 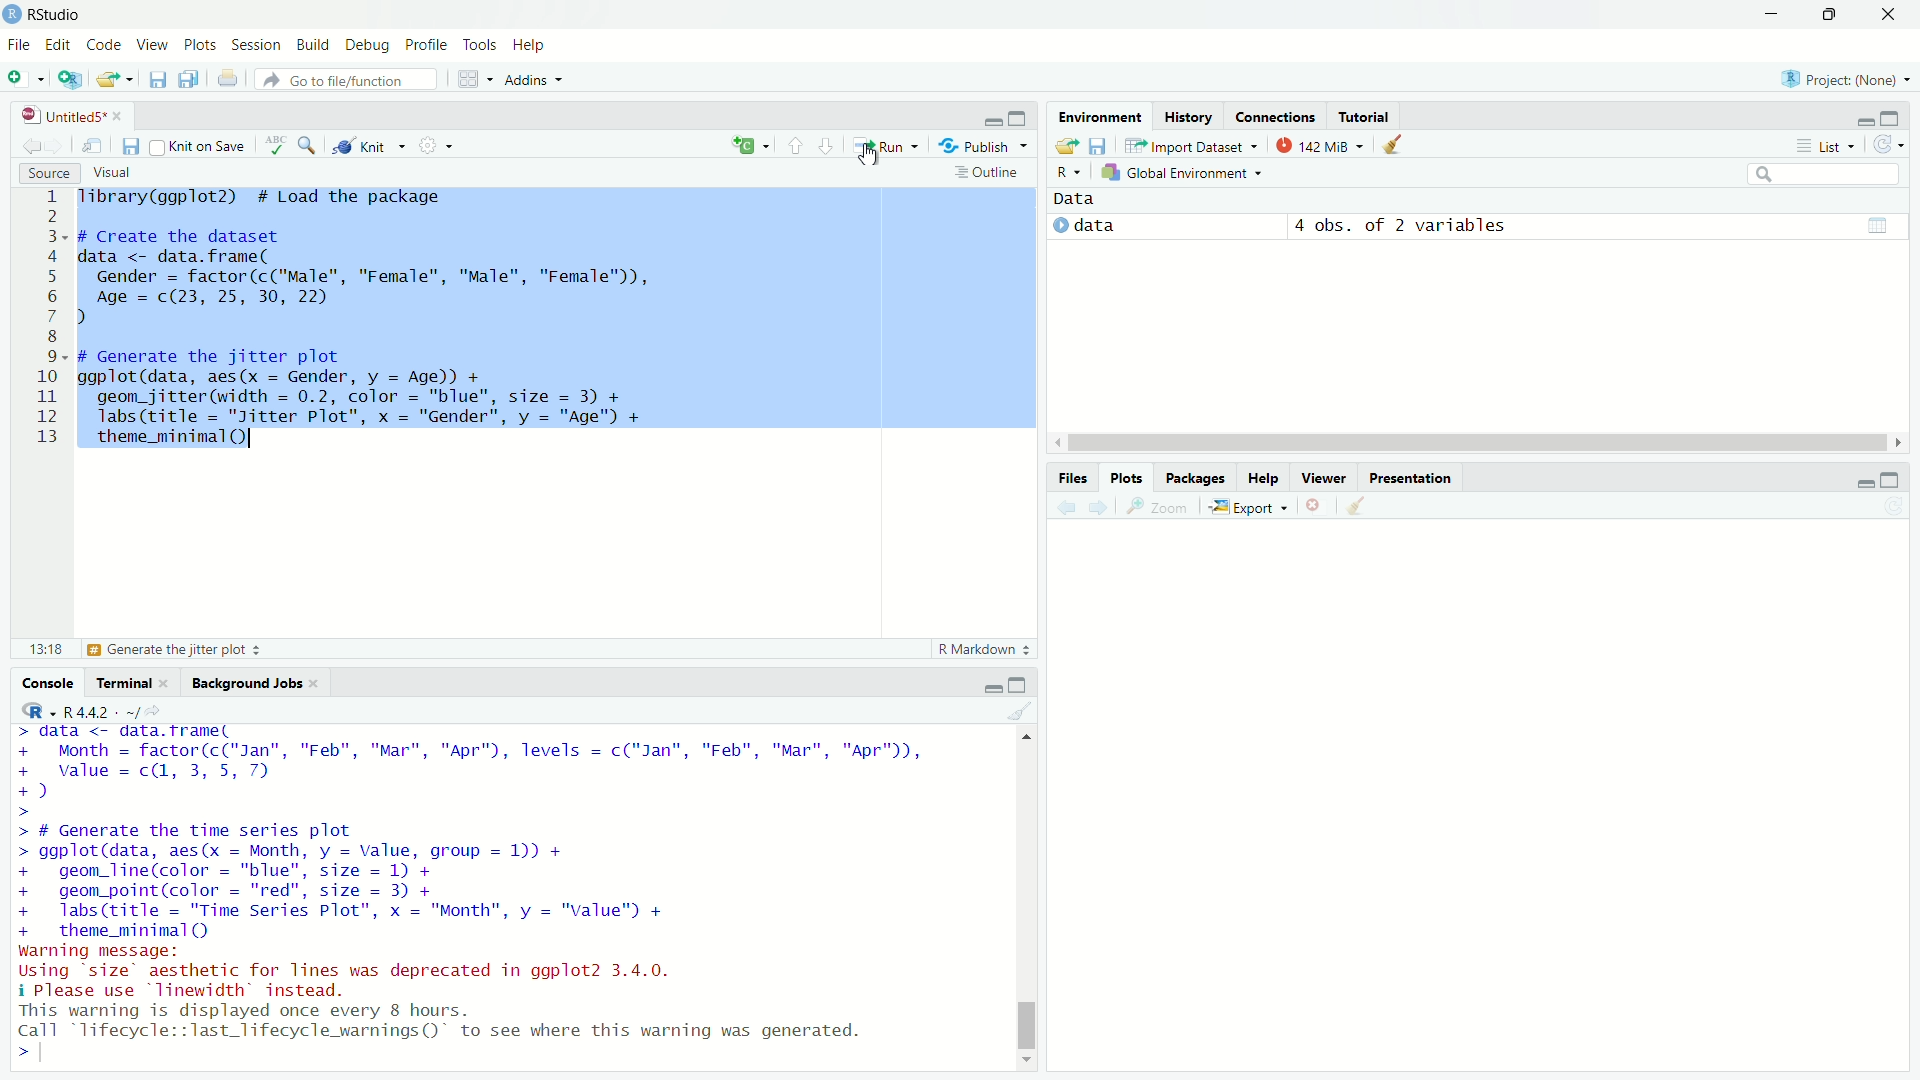 I want to click on maximize, so click(x=1022, y=116).